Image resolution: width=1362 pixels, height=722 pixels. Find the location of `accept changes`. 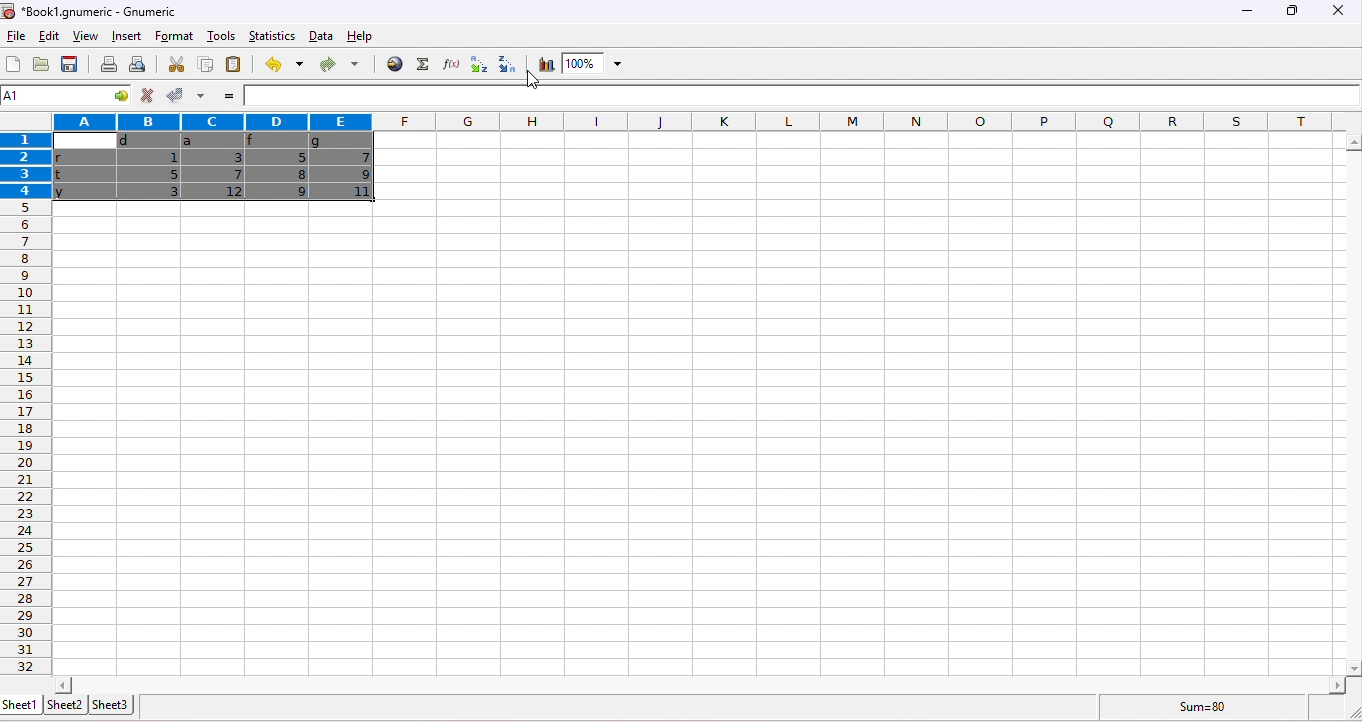

accept changes is located at coordinates (176, 94).